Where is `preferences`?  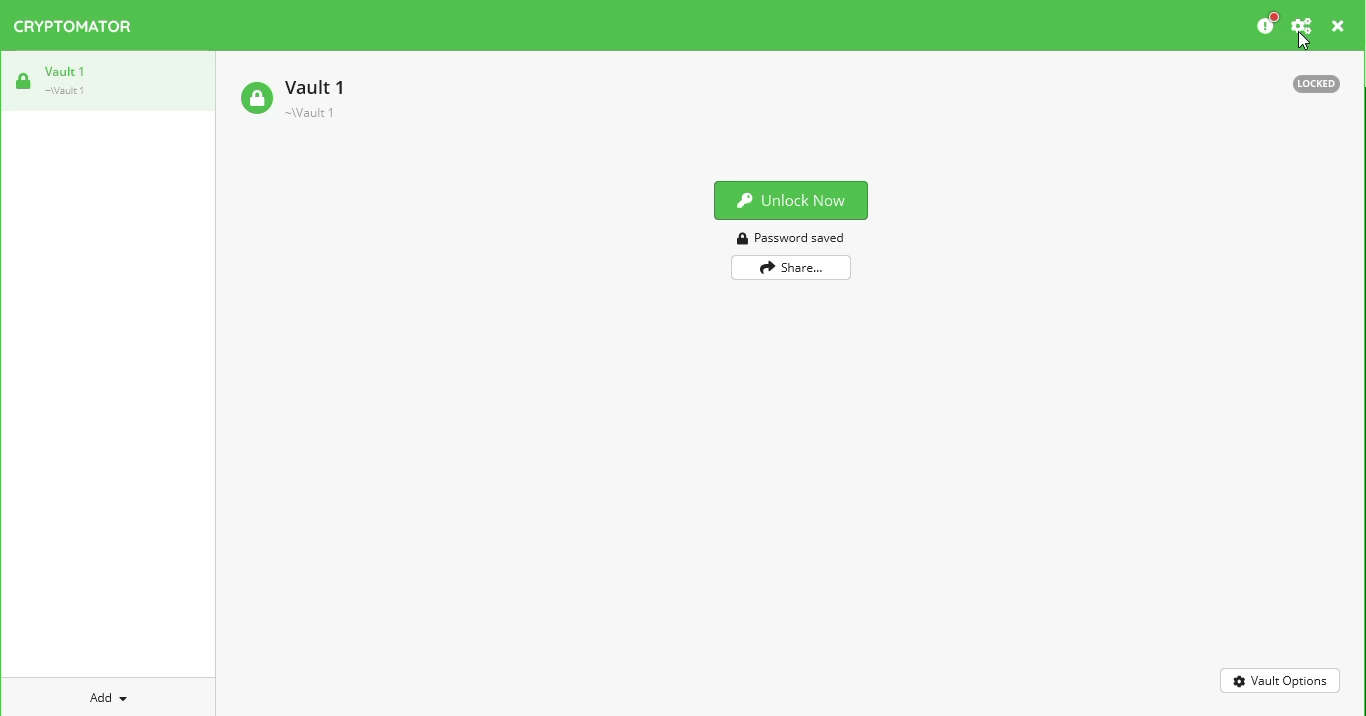
preferences is located at coordinates (1303, 25).